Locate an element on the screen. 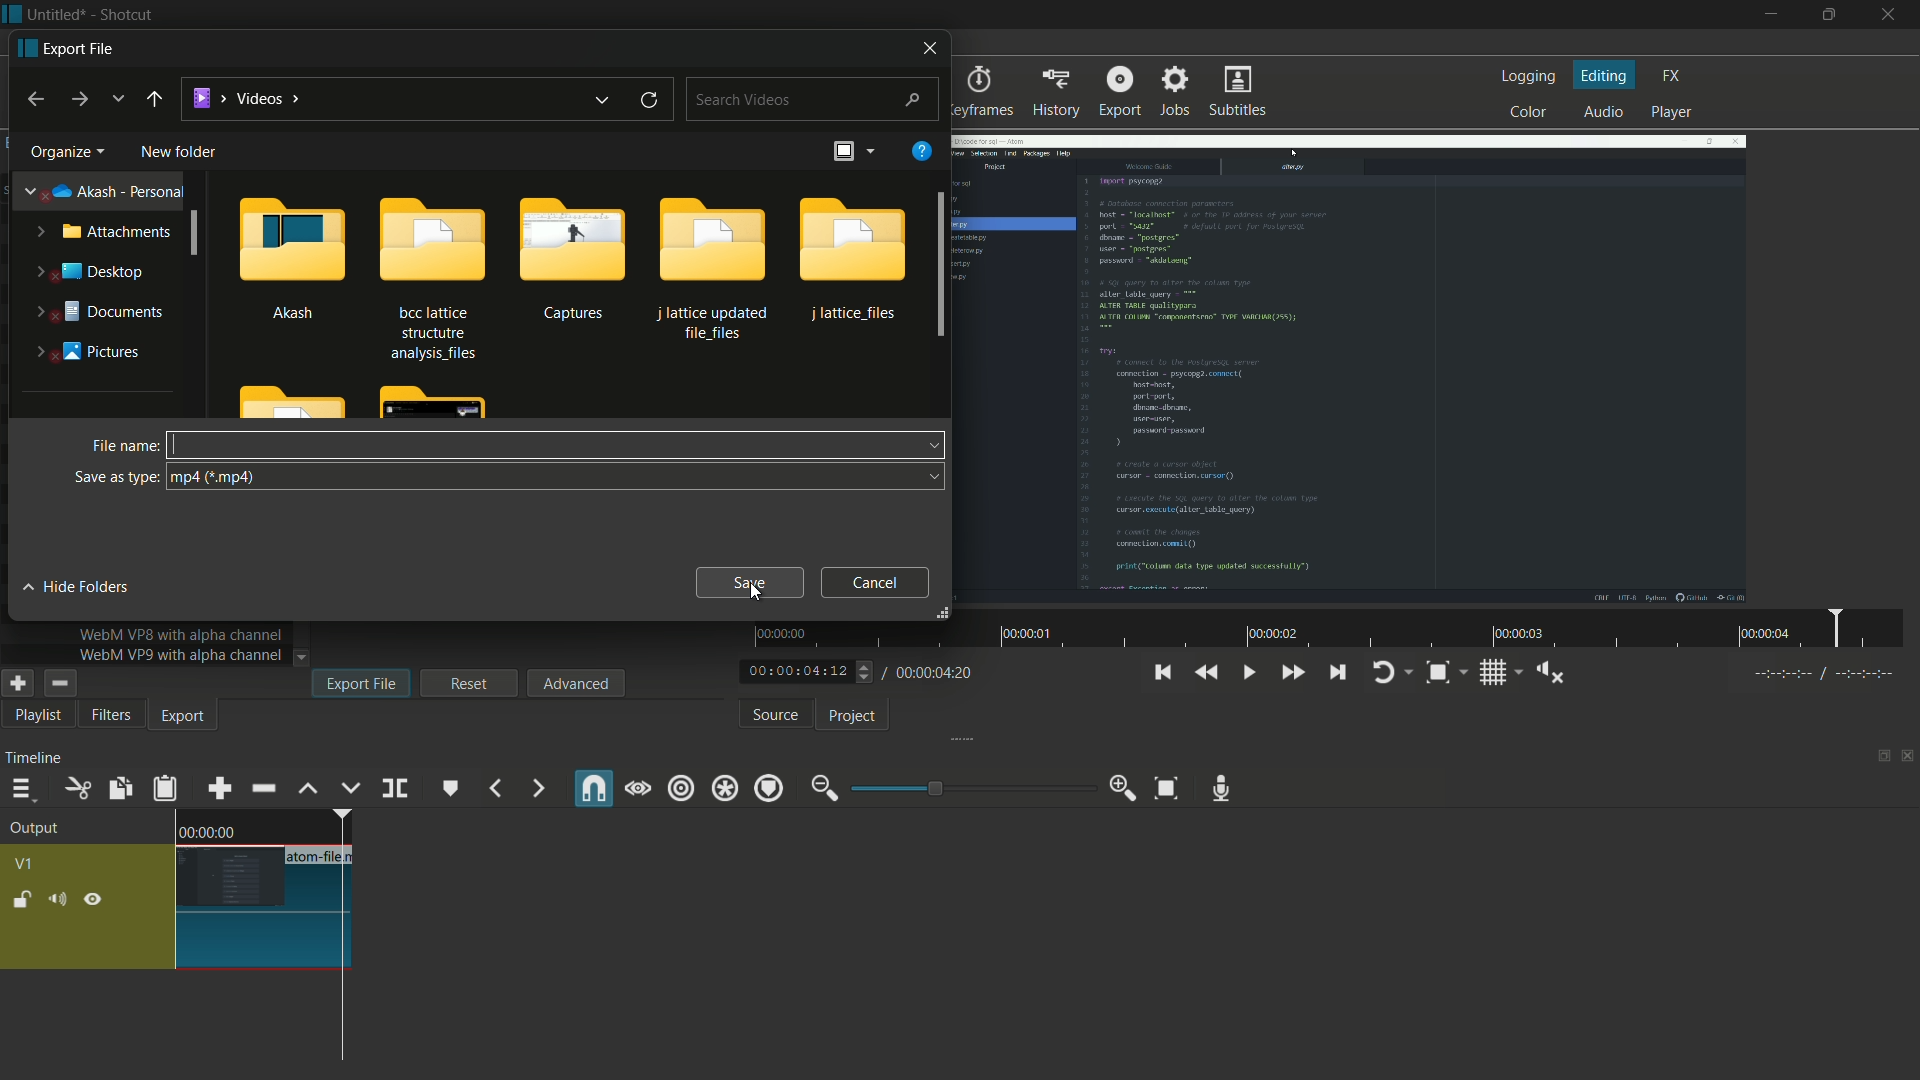 This screenshot has width=1920, height=1080. webm vp8 with alpha channel is located at coordinates (181, 634).